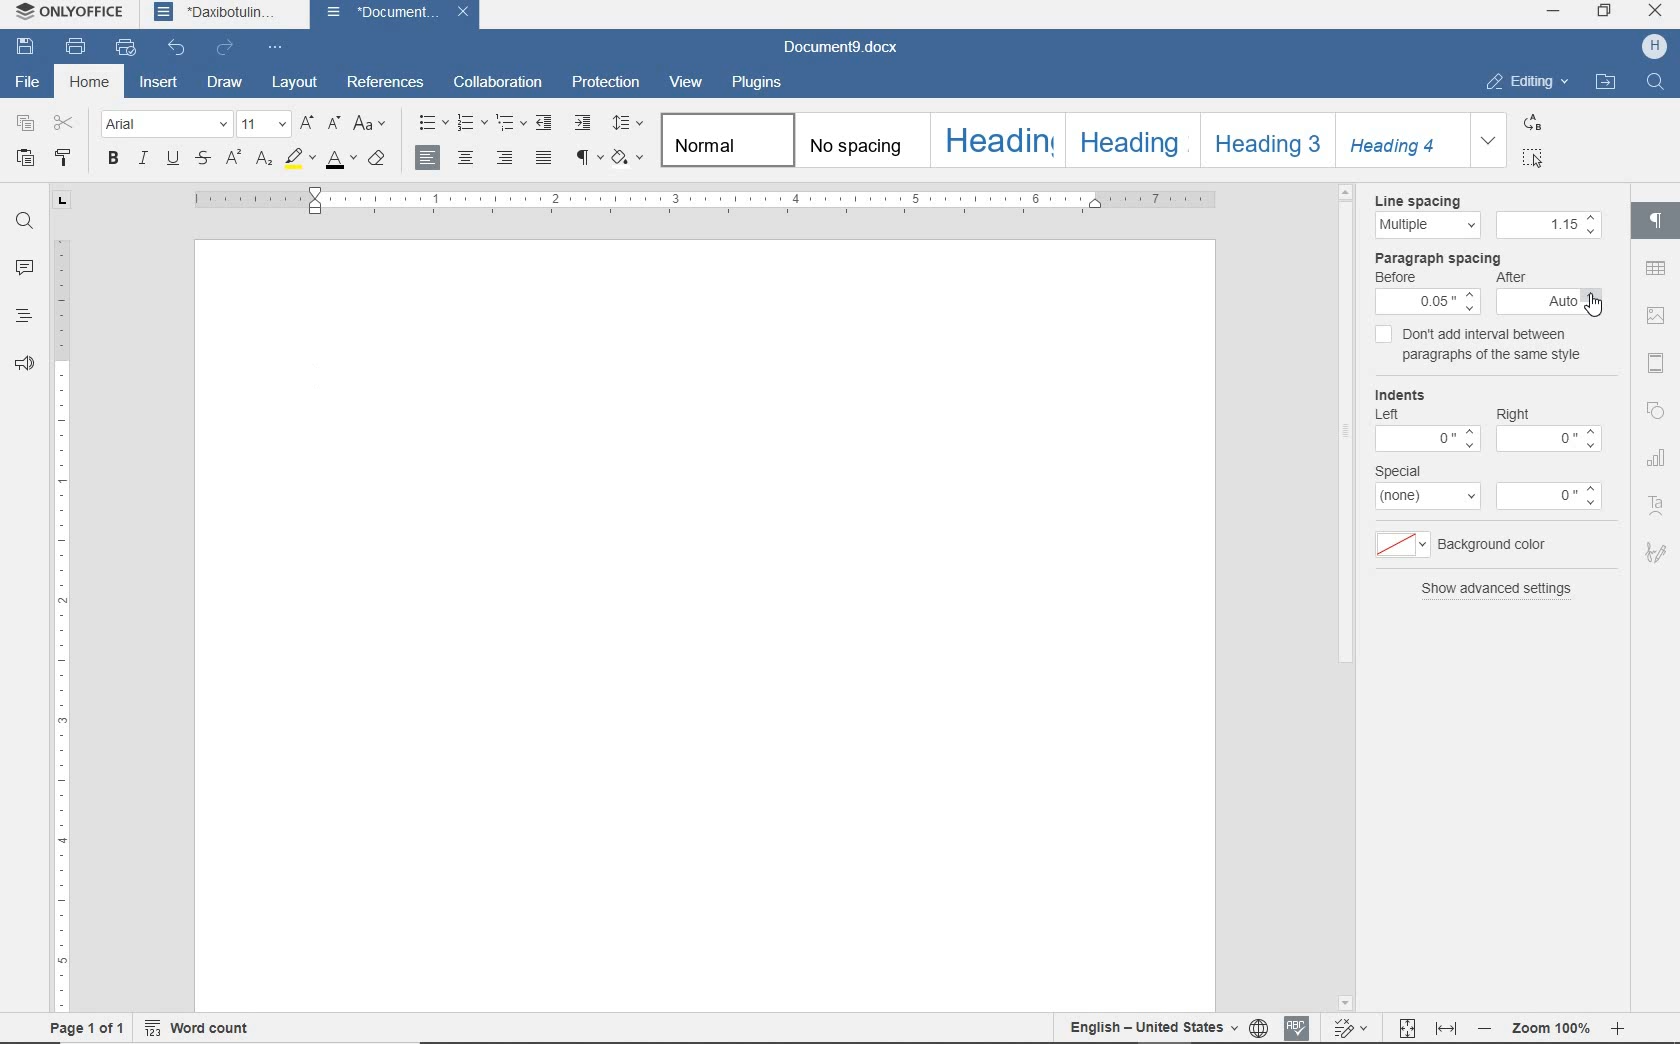 The image size is (1680, 1044). I want to click on undo, so click(176, 48).